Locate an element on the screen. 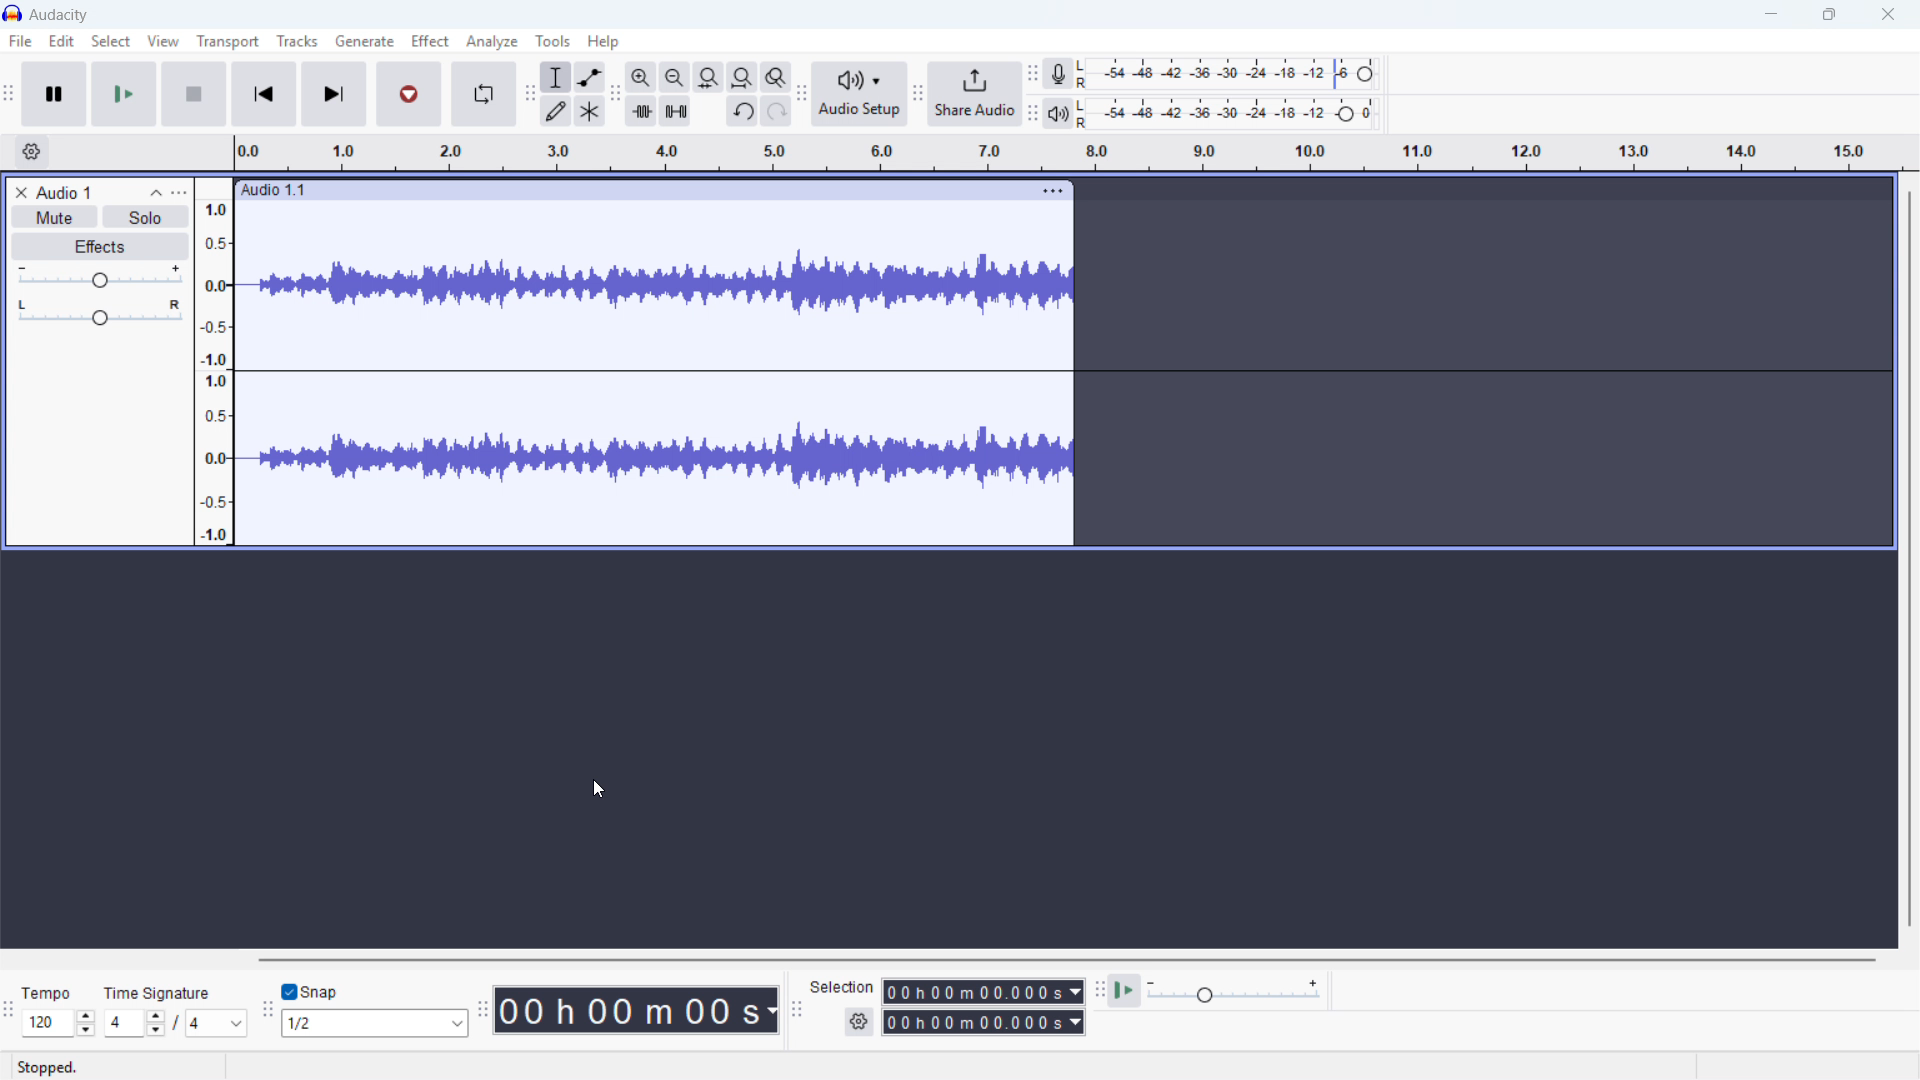 This screenshot has height=1080, width=1920. Fit selection to width is located at coordinates (709, 76).